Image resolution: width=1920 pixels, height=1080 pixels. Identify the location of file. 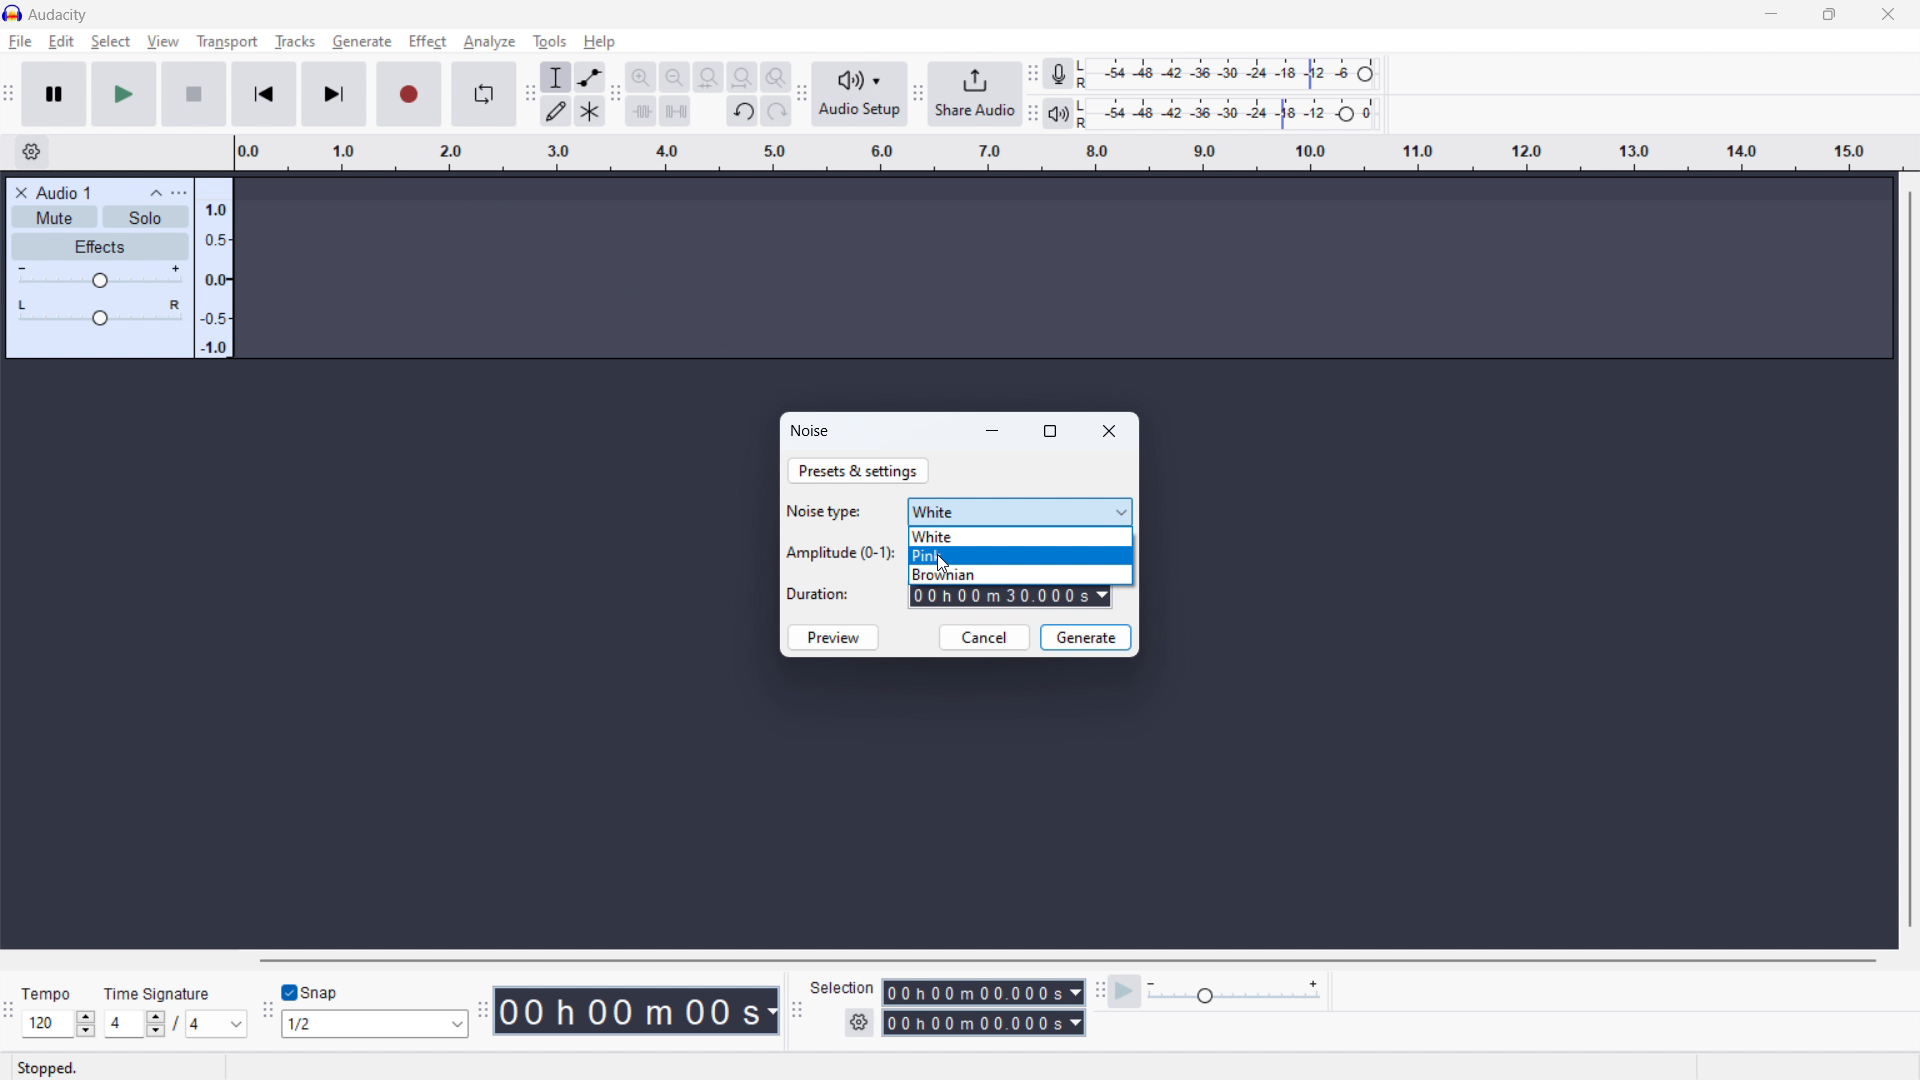
(20, 42).